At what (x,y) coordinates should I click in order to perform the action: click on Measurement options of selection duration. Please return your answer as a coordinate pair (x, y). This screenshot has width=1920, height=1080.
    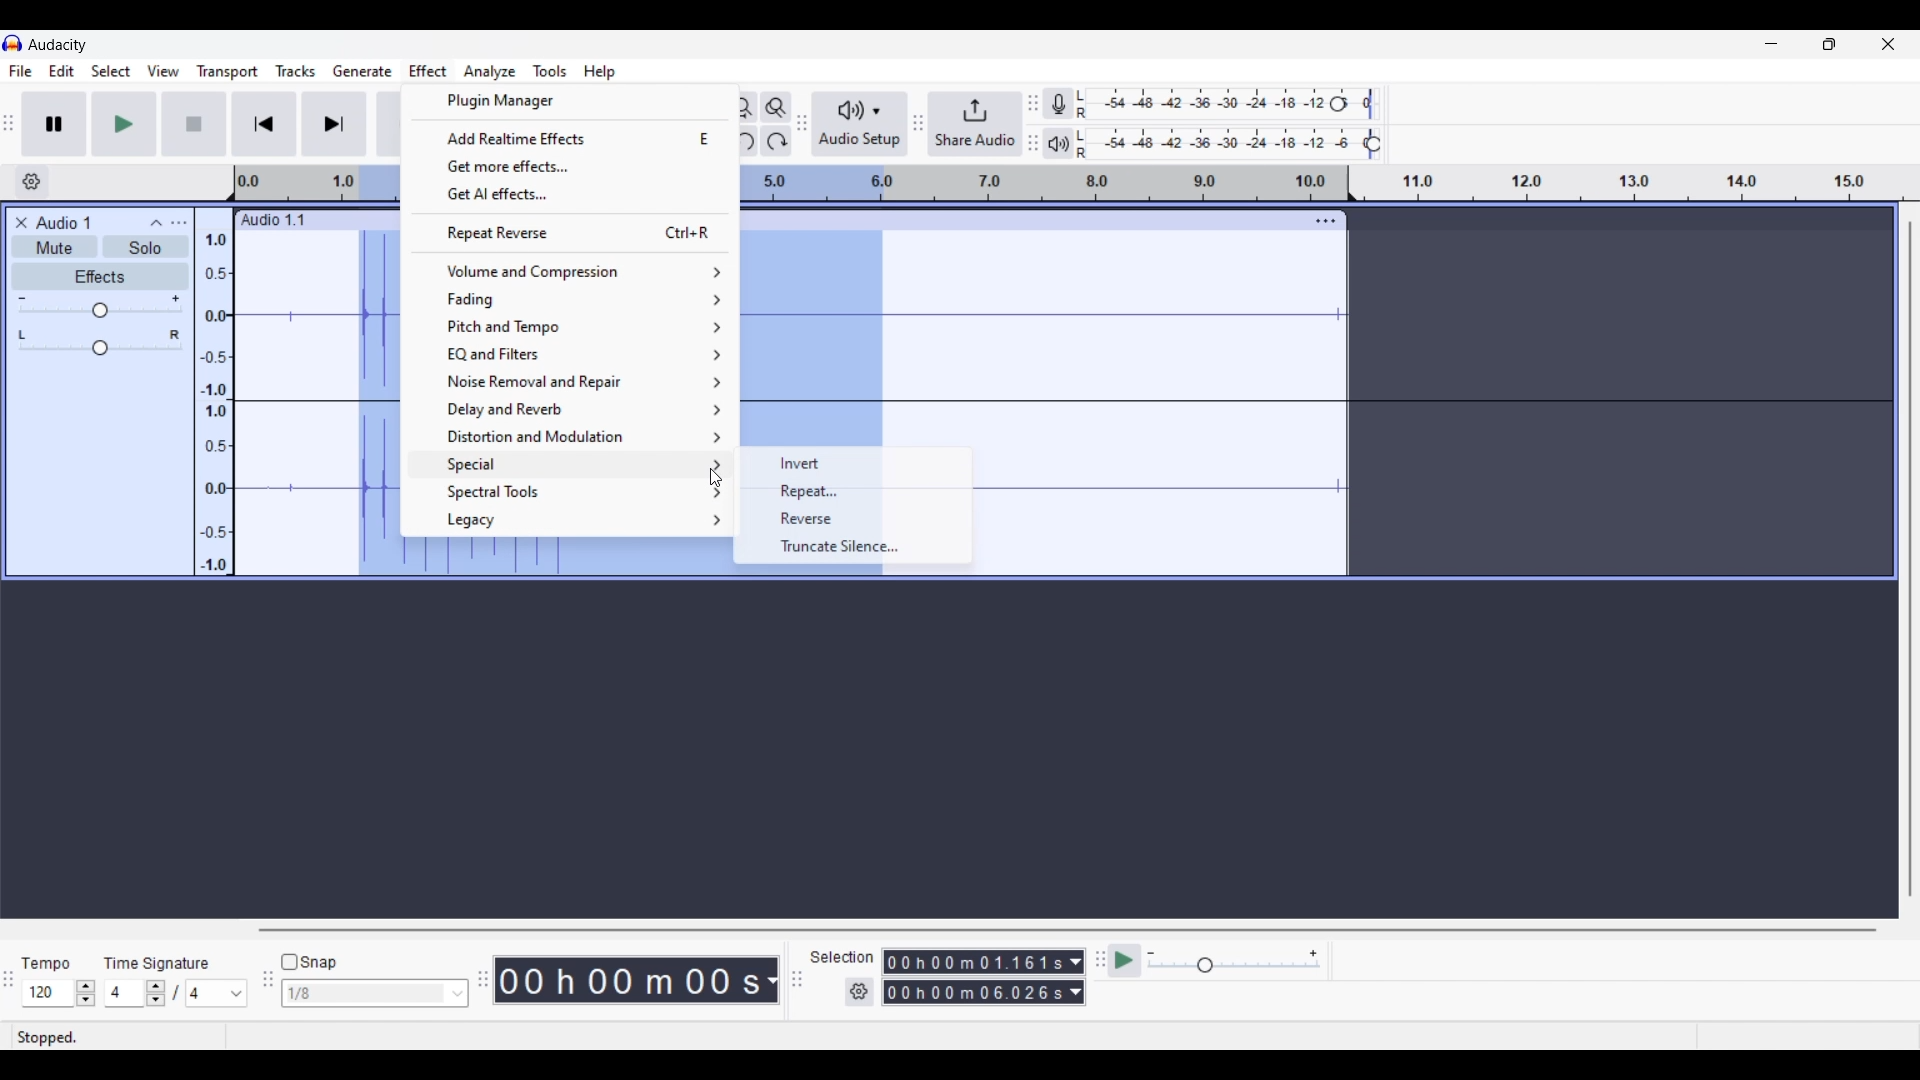
    Looking at the image, I should click on (1075, 978).